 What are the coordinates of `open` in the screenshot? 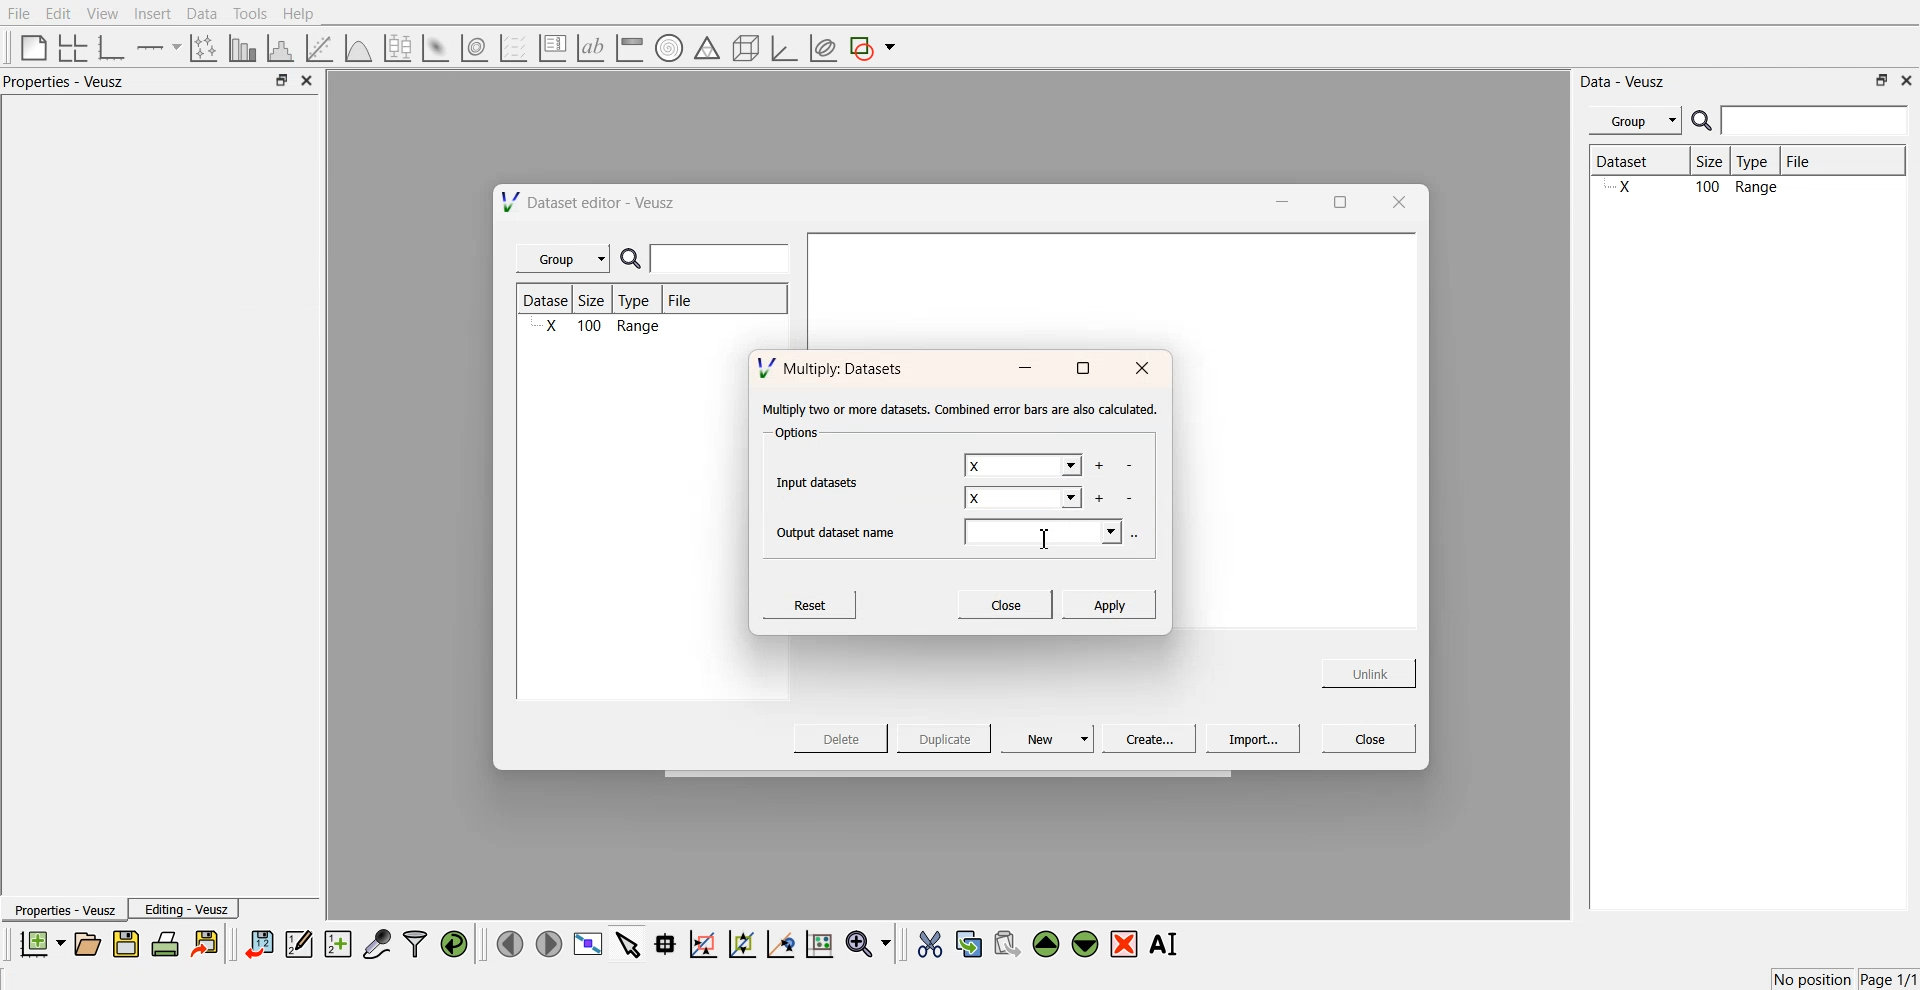 It's located at (87, 944).